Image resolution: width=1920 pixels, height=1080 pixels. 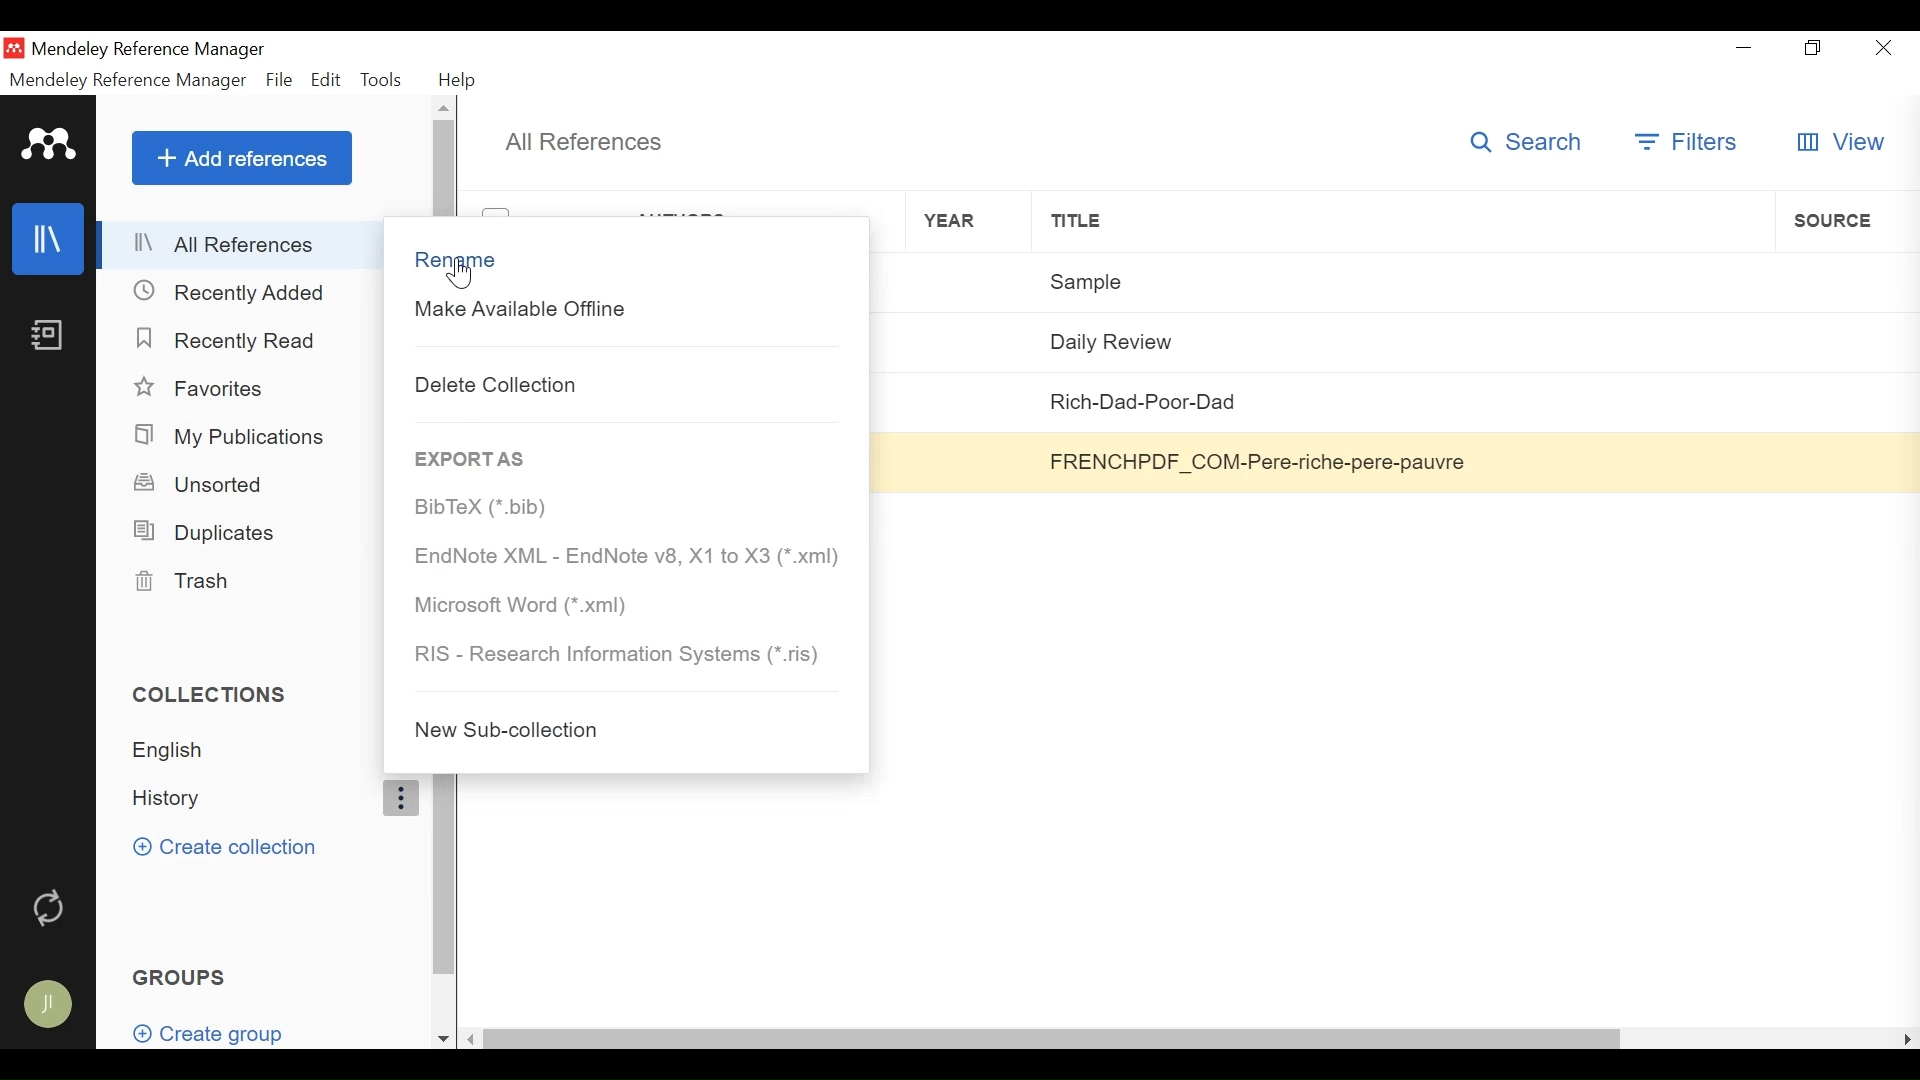 What do you see at coordinates (203, 389) in the screenshot?
I see `Favorites` at bounding box center [203, 389].